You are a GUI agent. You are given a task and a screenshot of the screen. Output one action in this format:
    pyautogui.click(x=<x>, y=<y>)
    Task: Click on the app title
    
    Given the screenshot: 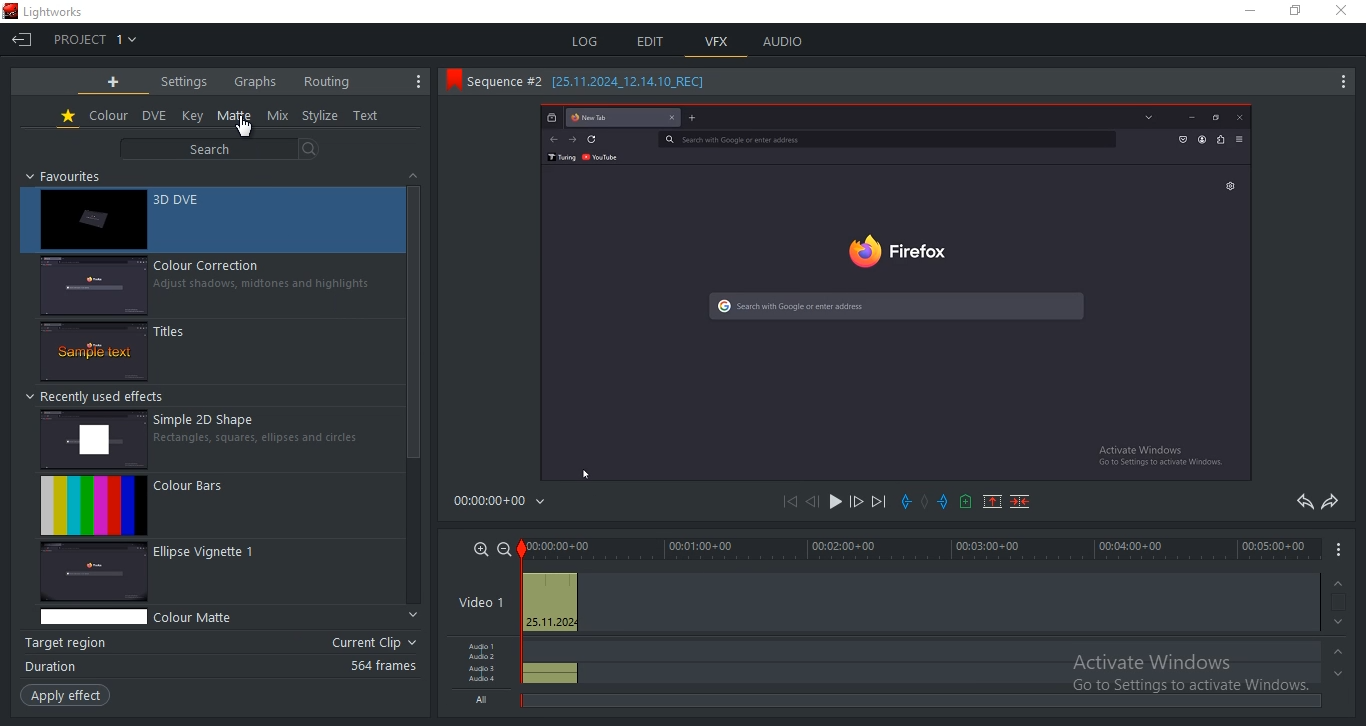 What is the action you would take?
    pyautogui.click(x=51, y=12)
    